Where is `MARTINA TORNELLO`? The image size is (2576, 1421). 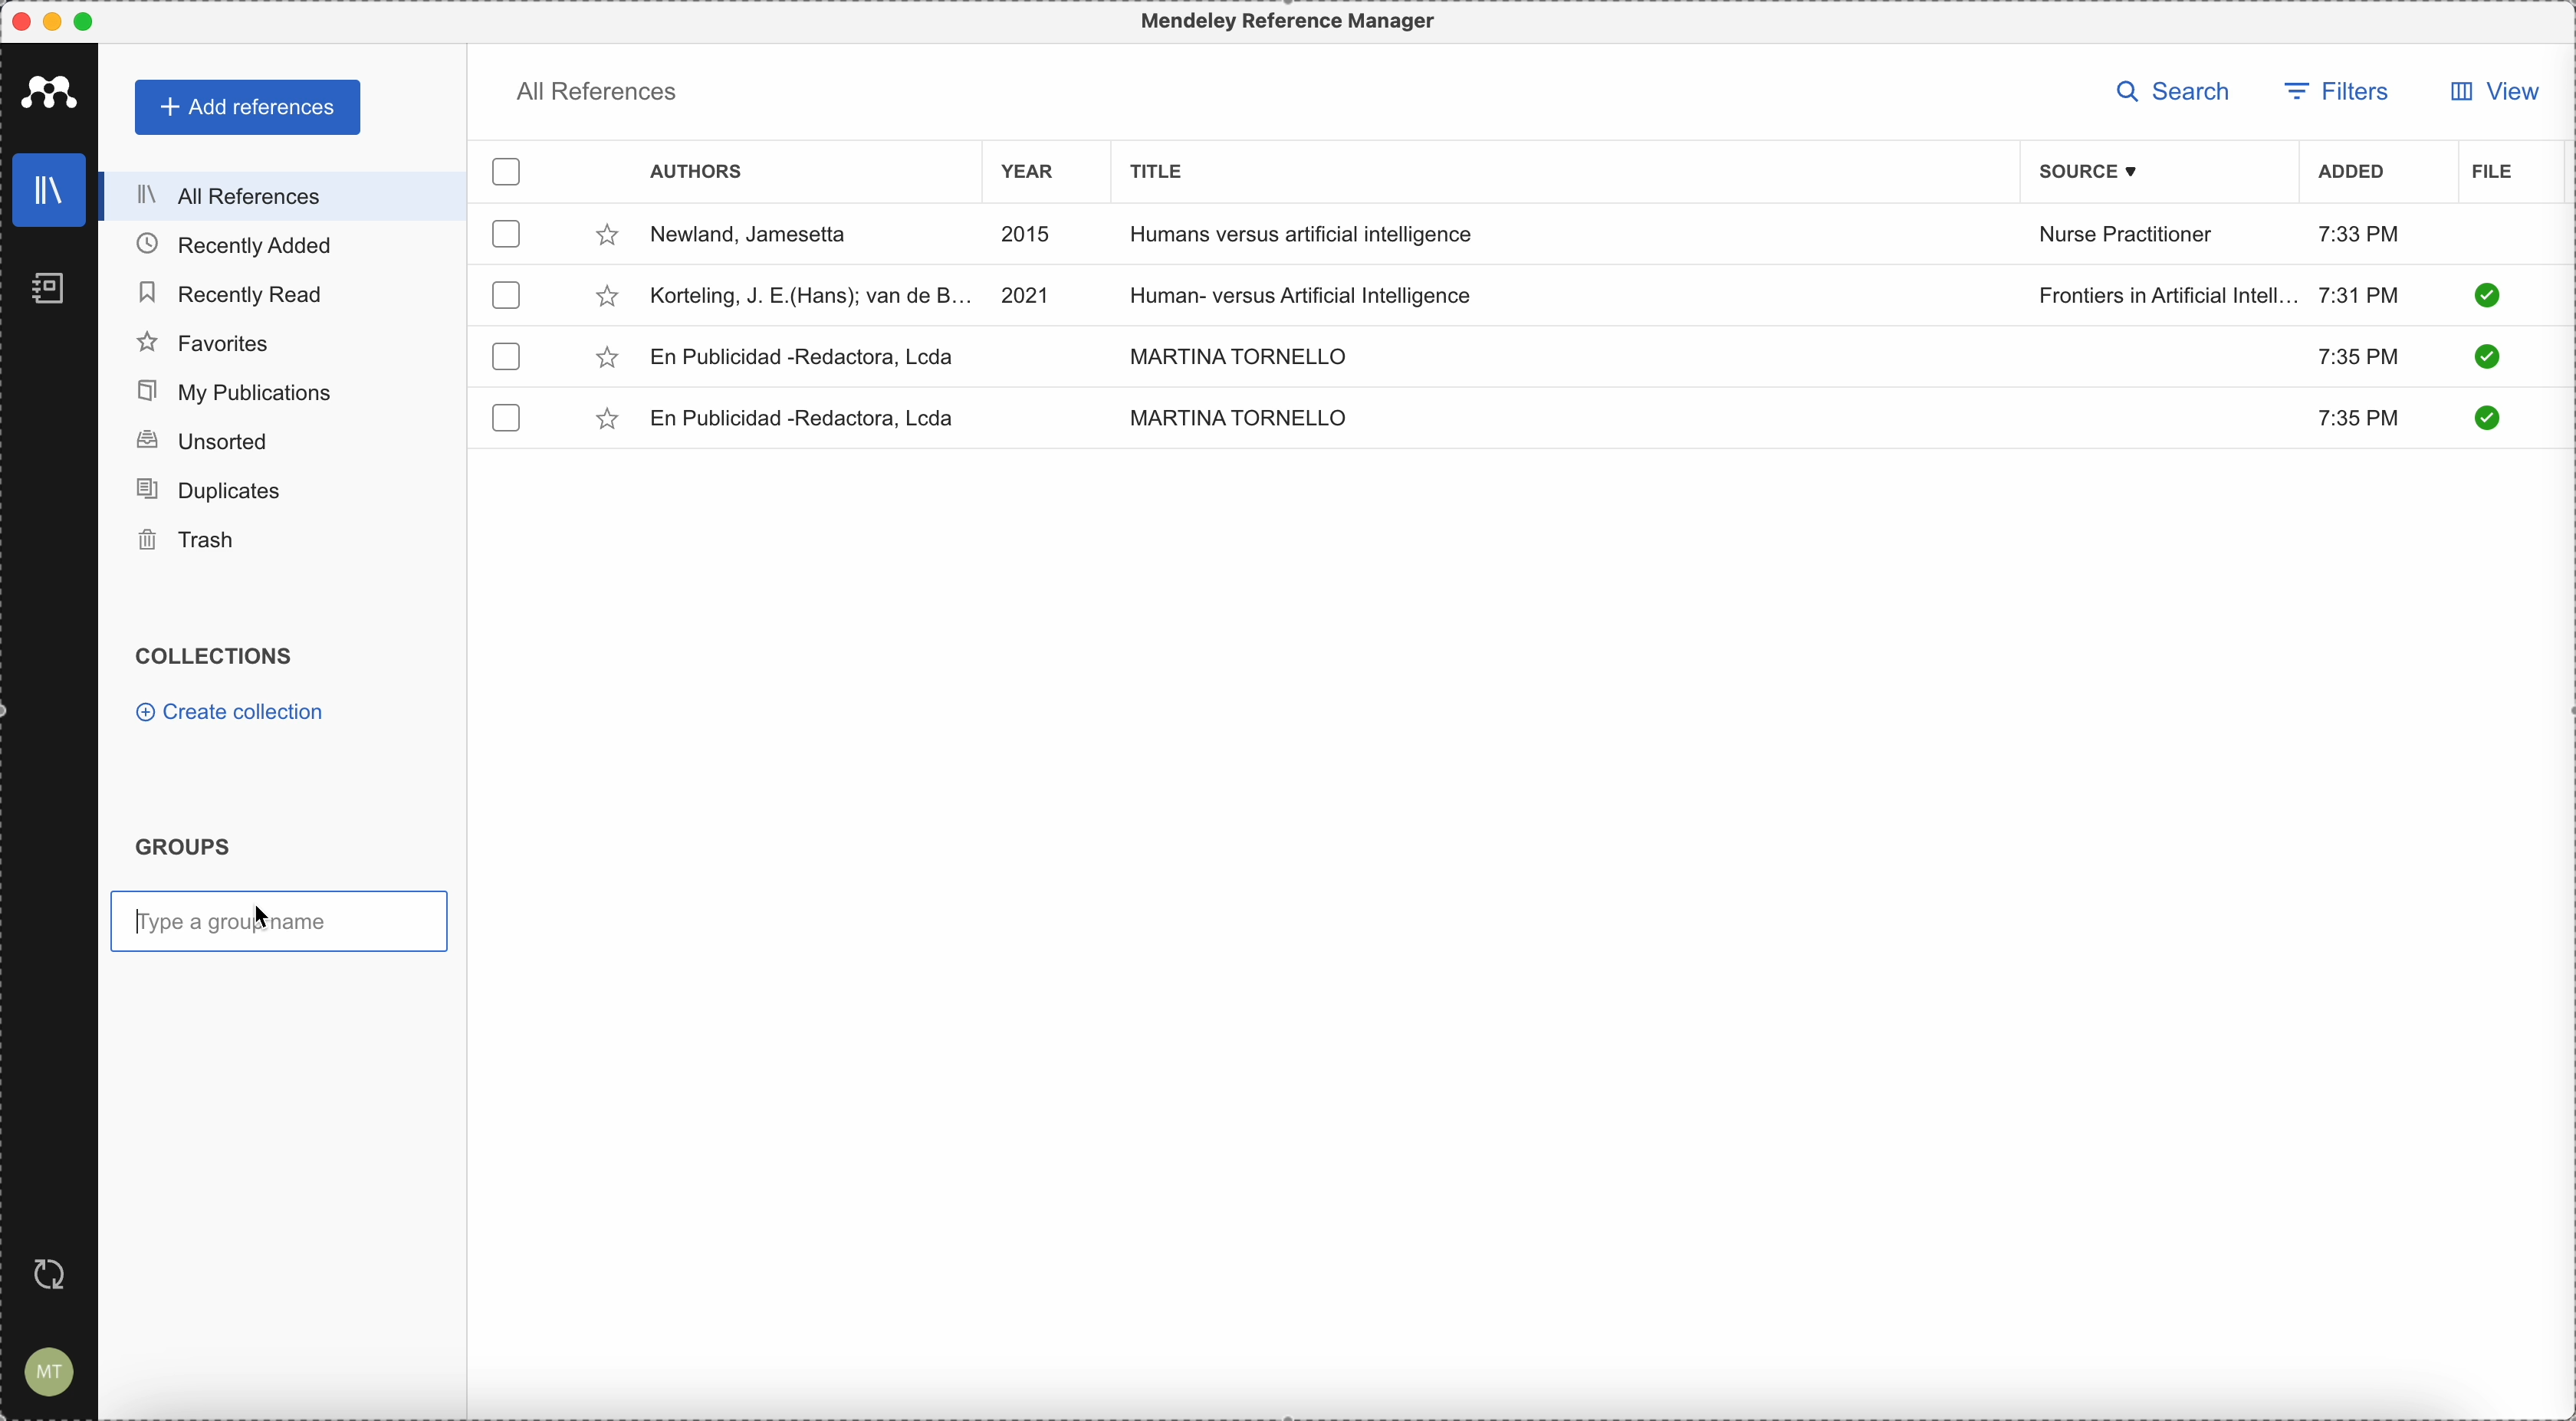
MARTINA TORNELLO is located at coordinates (1233, 353).